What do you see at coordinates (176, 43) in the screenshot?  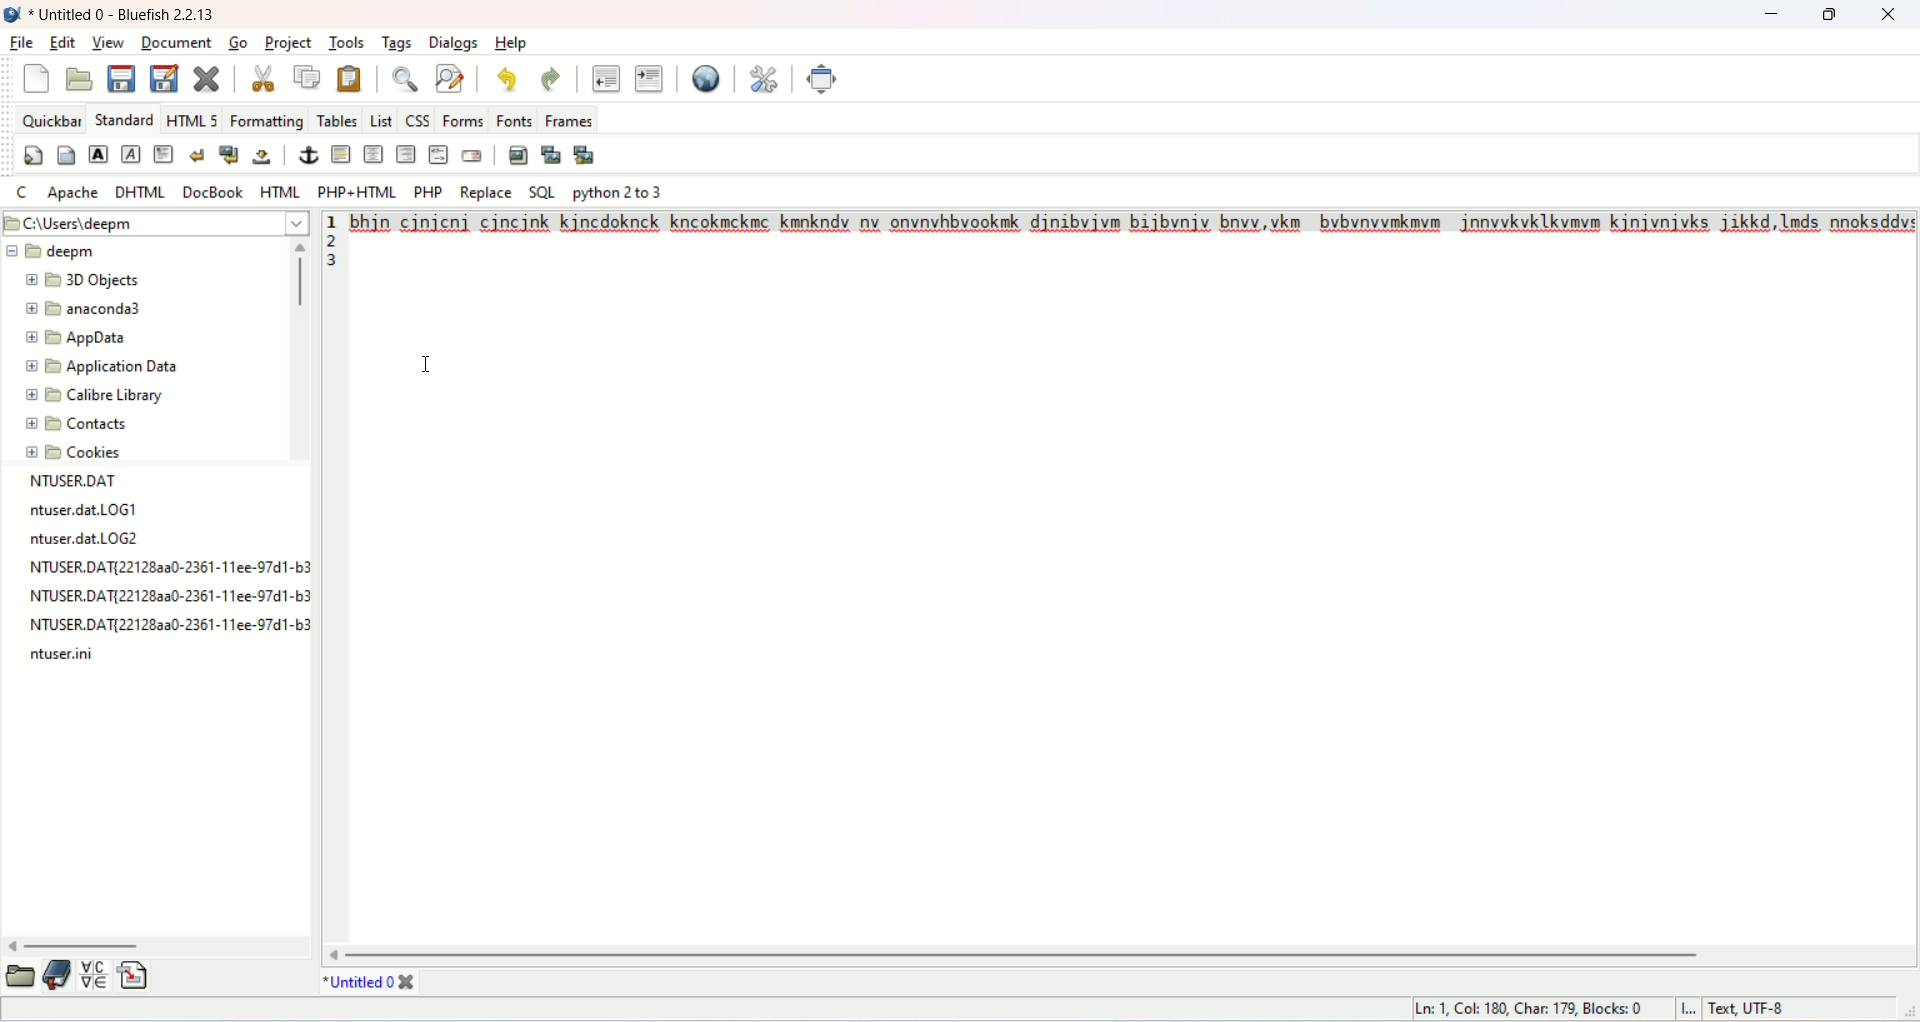 I see `document` at bounding box center [176, 43].